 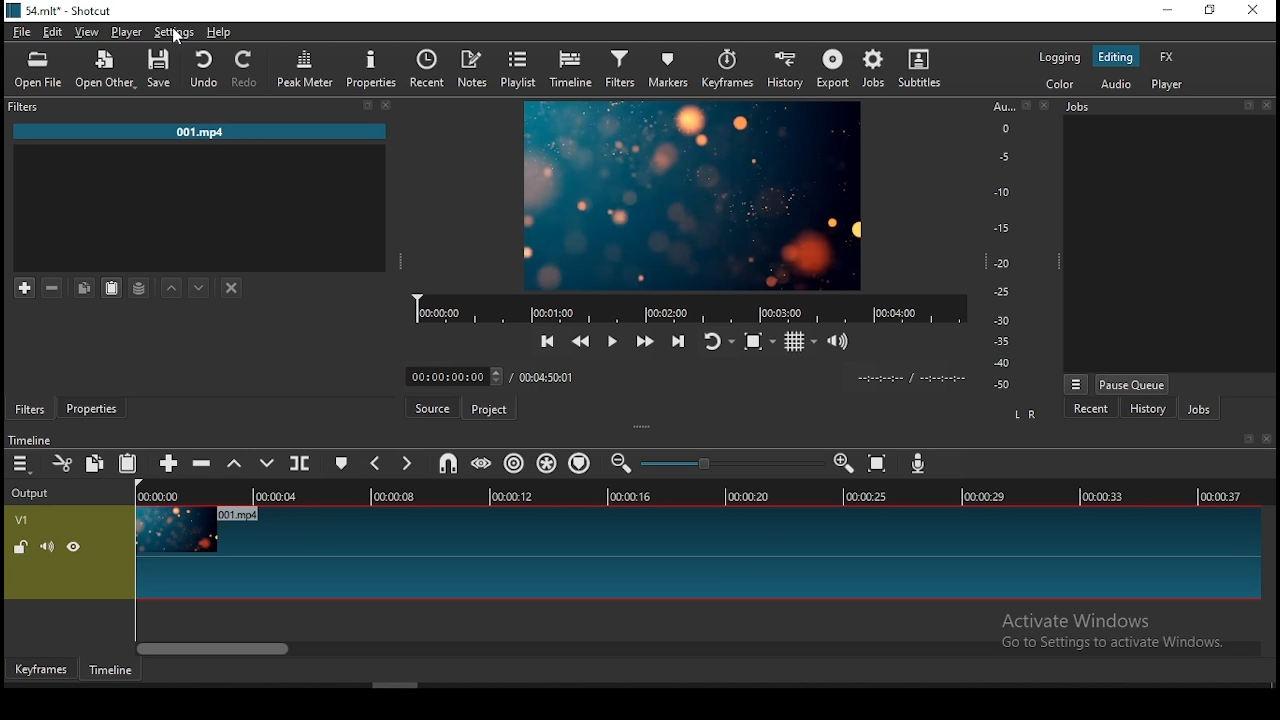 I want to click on play/pause, so click(x=612, y=342).